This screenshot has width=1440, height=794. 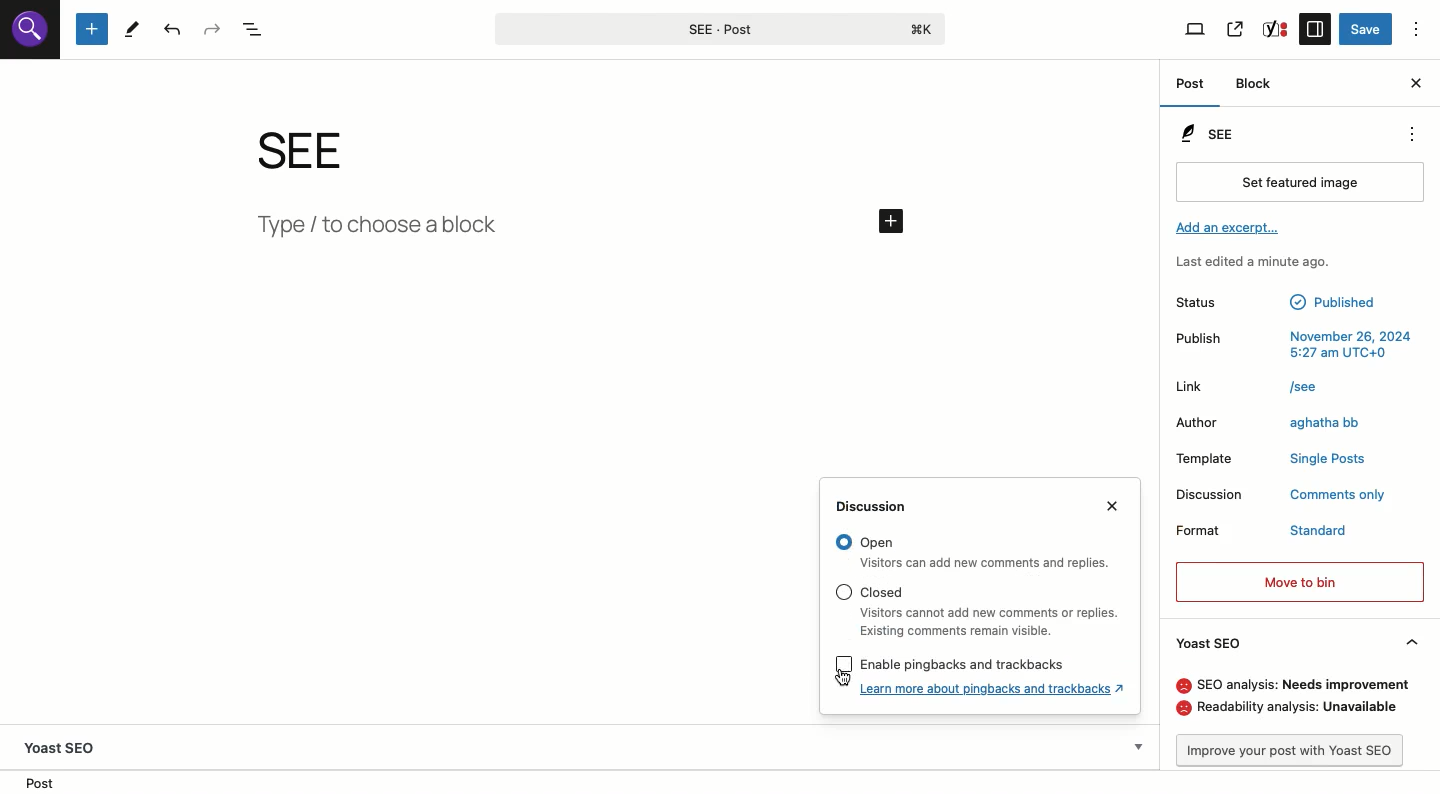 What do you see at coordinates (1295, 345) in the screenshot?
I see `Publish november 26, 2025 5:27am UTC+0` at bounding box center [1295, 345].